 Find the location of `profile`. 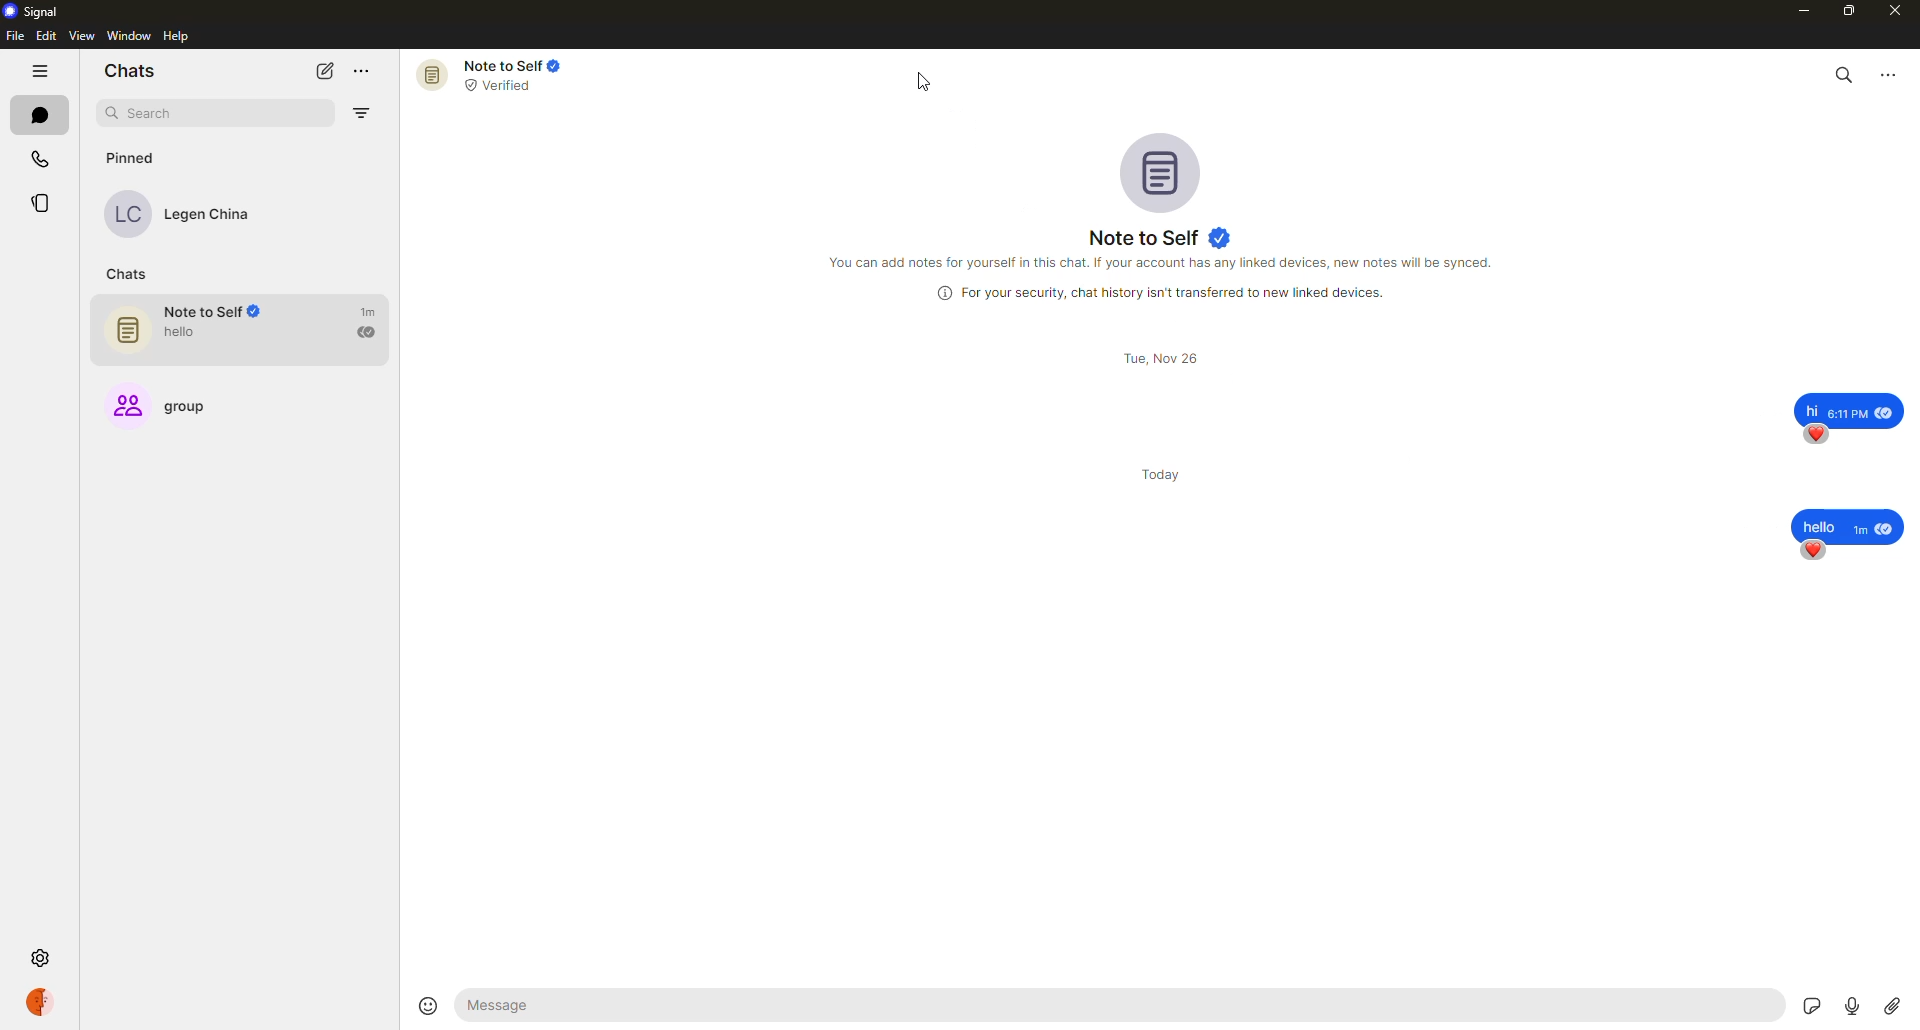

profile is located at coordinates (39, 1000).